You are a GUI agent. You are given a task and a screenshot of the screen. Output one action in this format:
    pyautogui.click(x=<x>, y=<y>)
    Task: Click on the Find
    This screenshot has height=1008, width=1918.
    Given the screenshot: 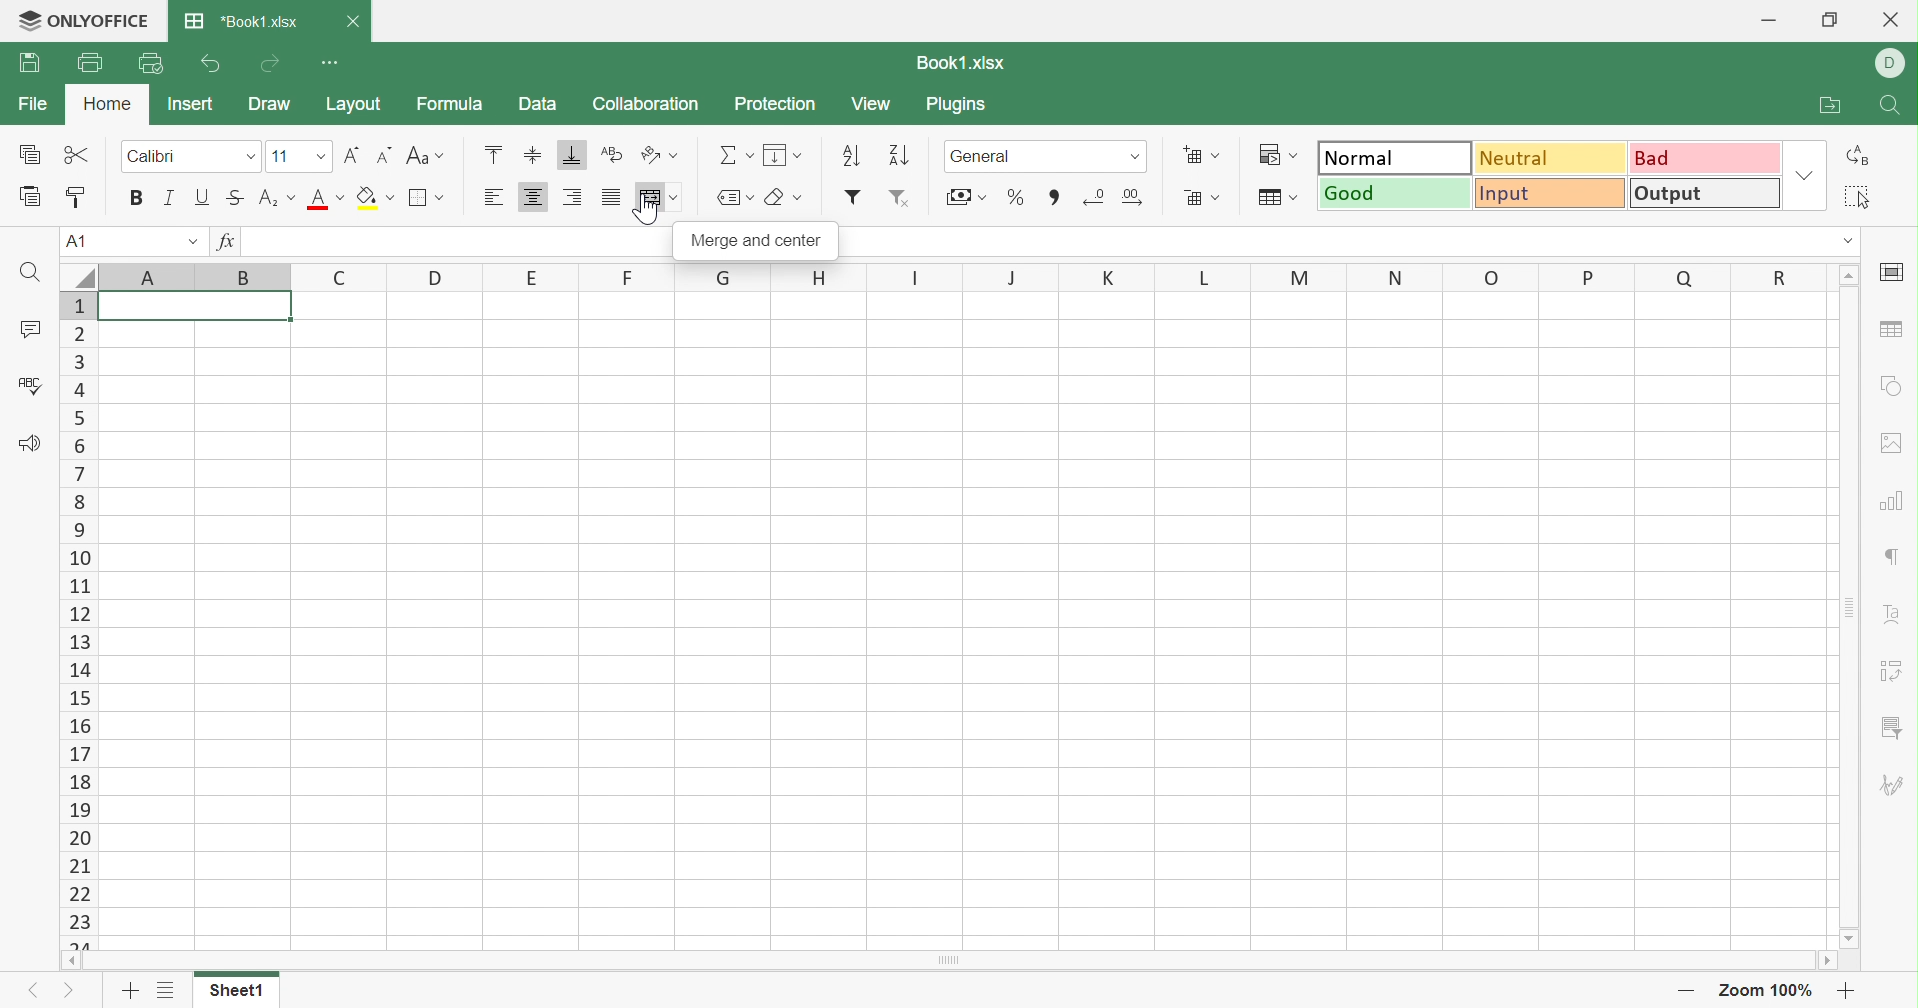 What is the action you would take?
    pyautogui.click(x=28, y=274)
    